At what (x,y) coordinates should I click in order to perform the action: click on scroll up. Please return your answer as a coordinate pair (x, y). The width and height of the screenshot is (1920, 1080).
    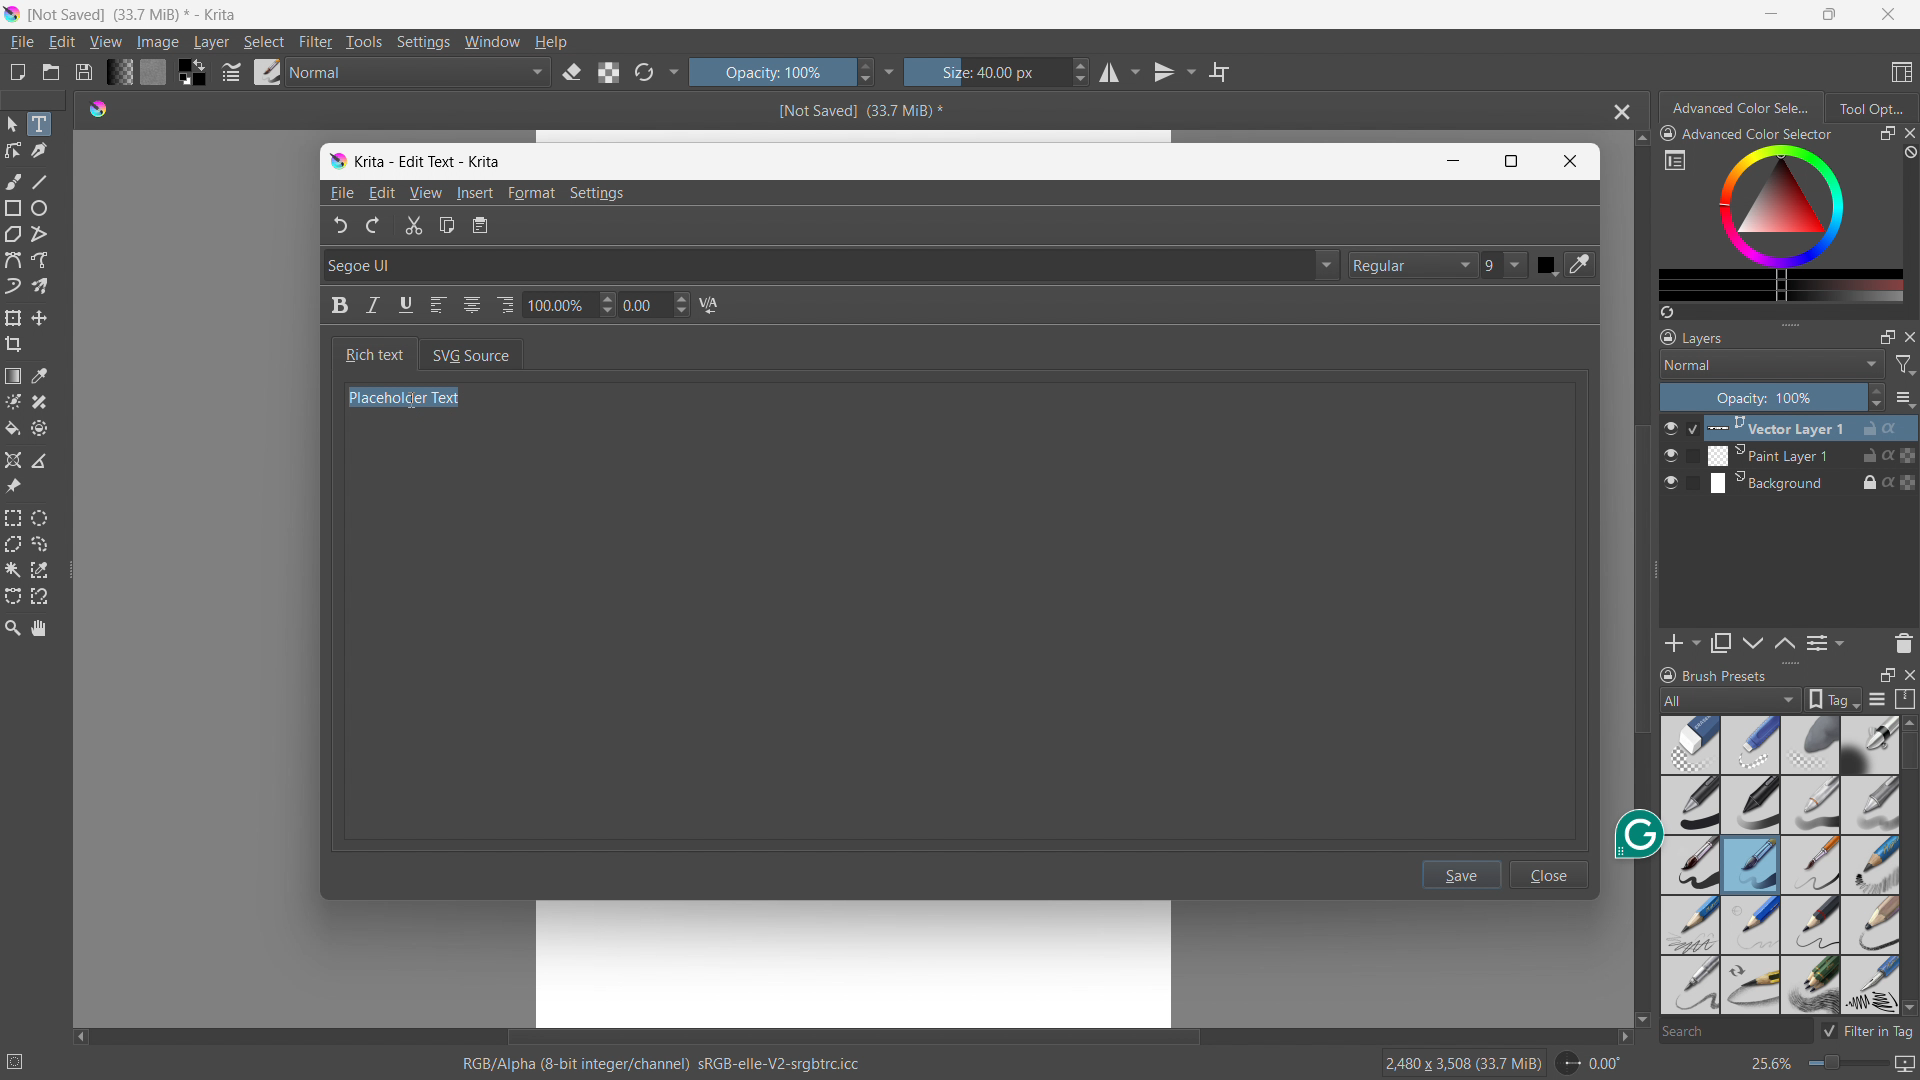
    Looking at the image, I should click on (1640, 139).